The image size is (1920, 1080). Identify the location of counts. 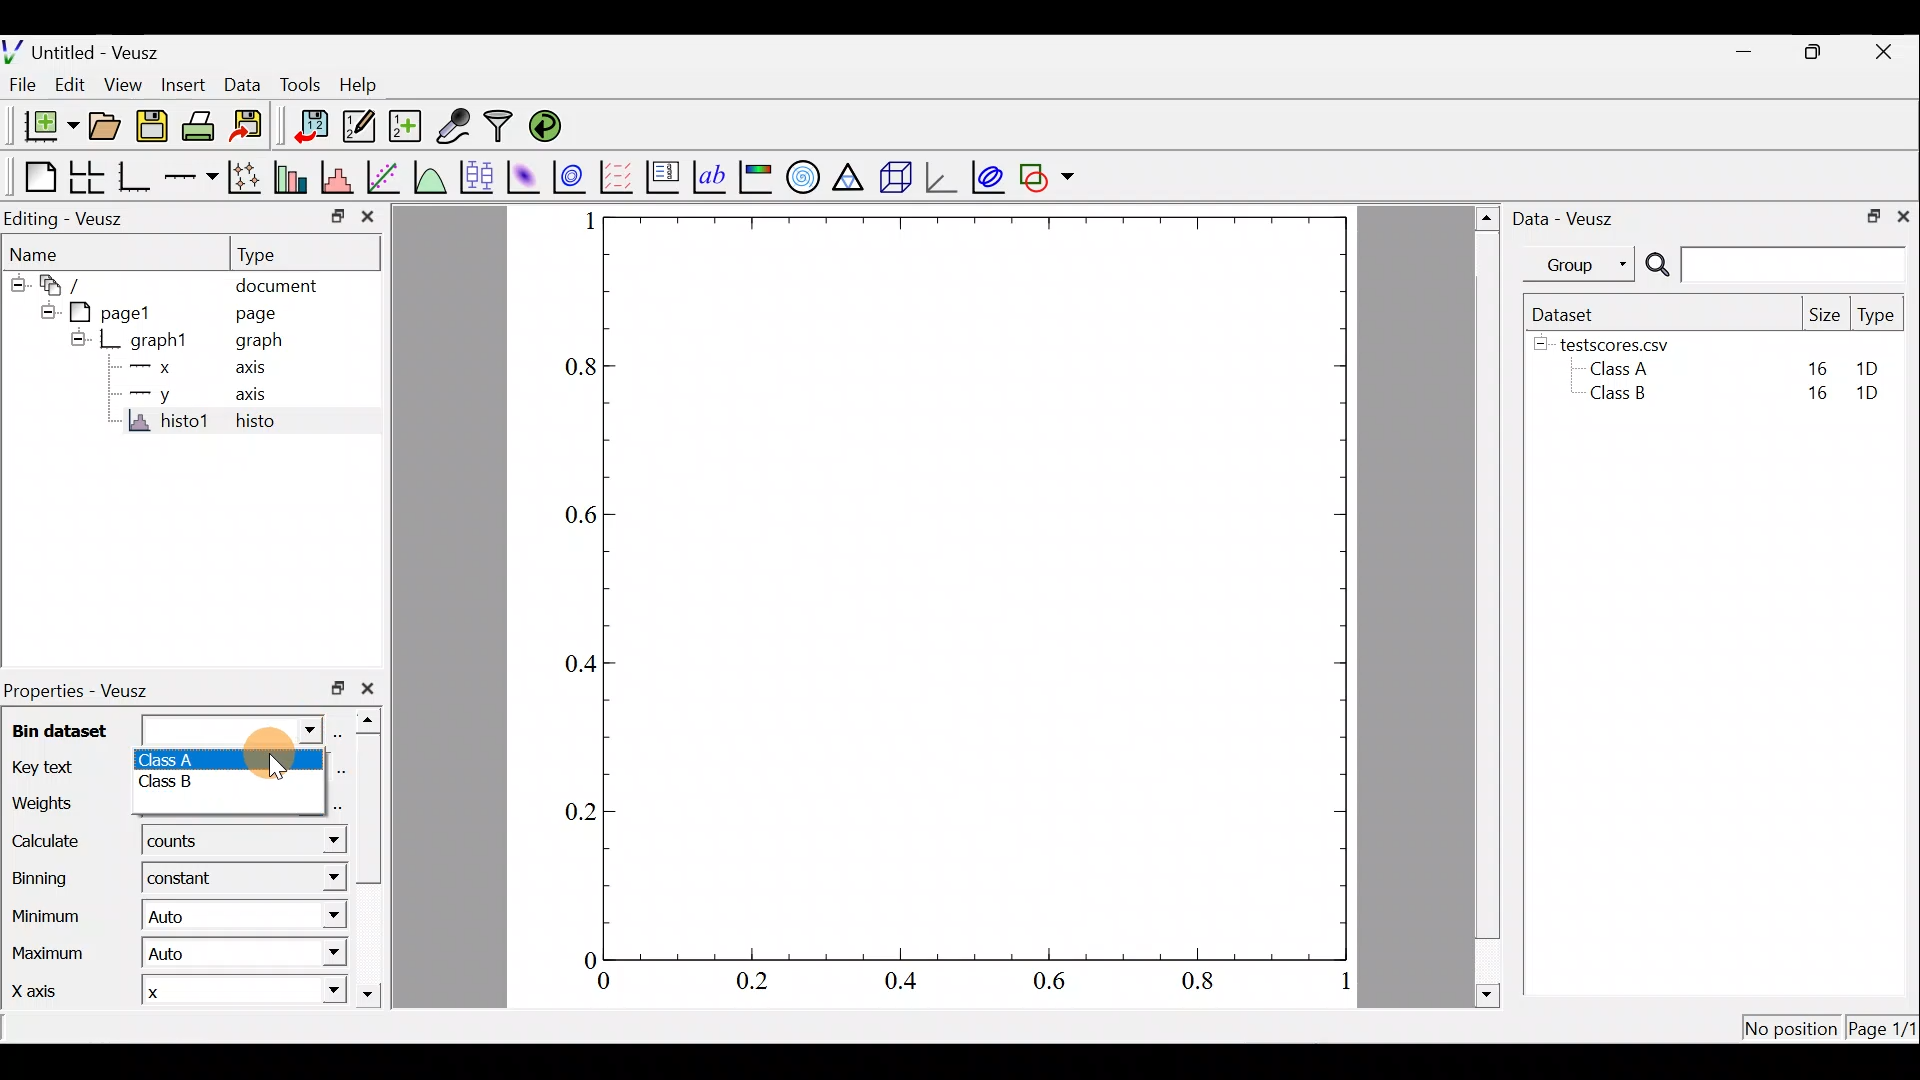
(175, 845).